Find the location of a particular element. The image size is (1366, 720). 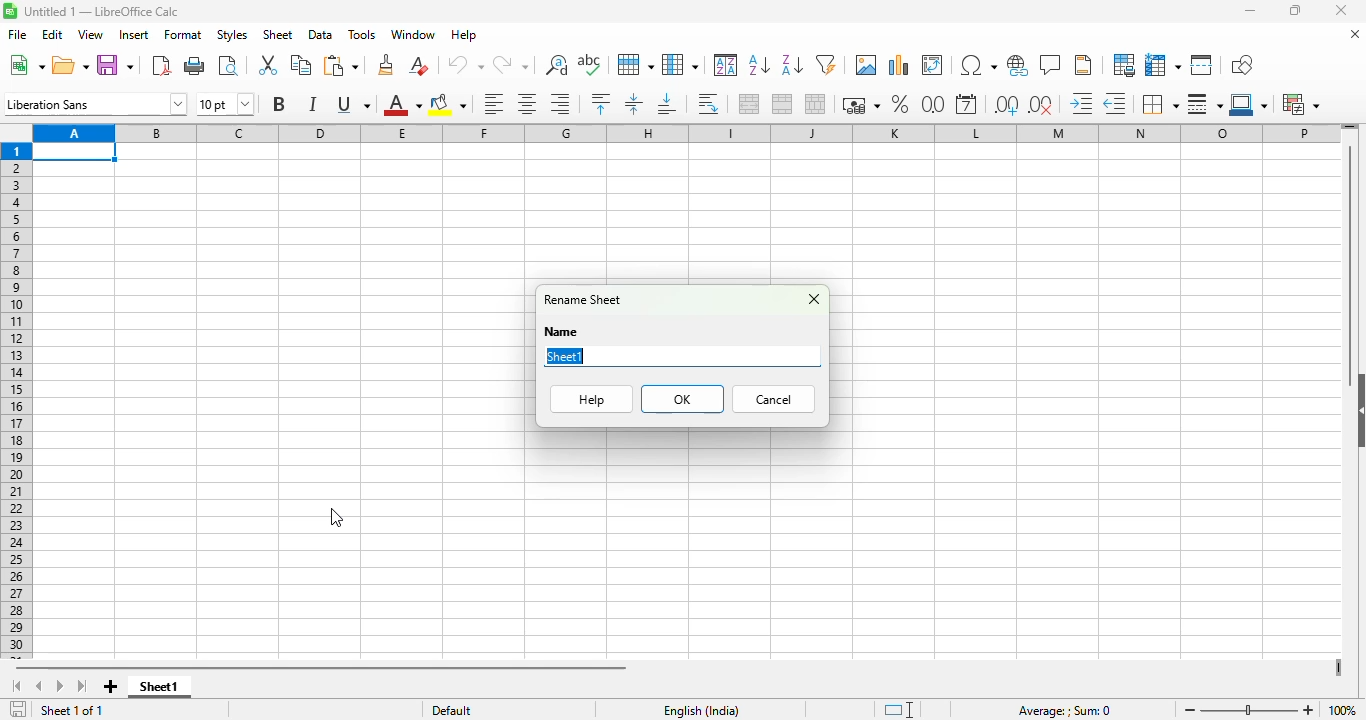

insert is located at coordinates (133, 35).